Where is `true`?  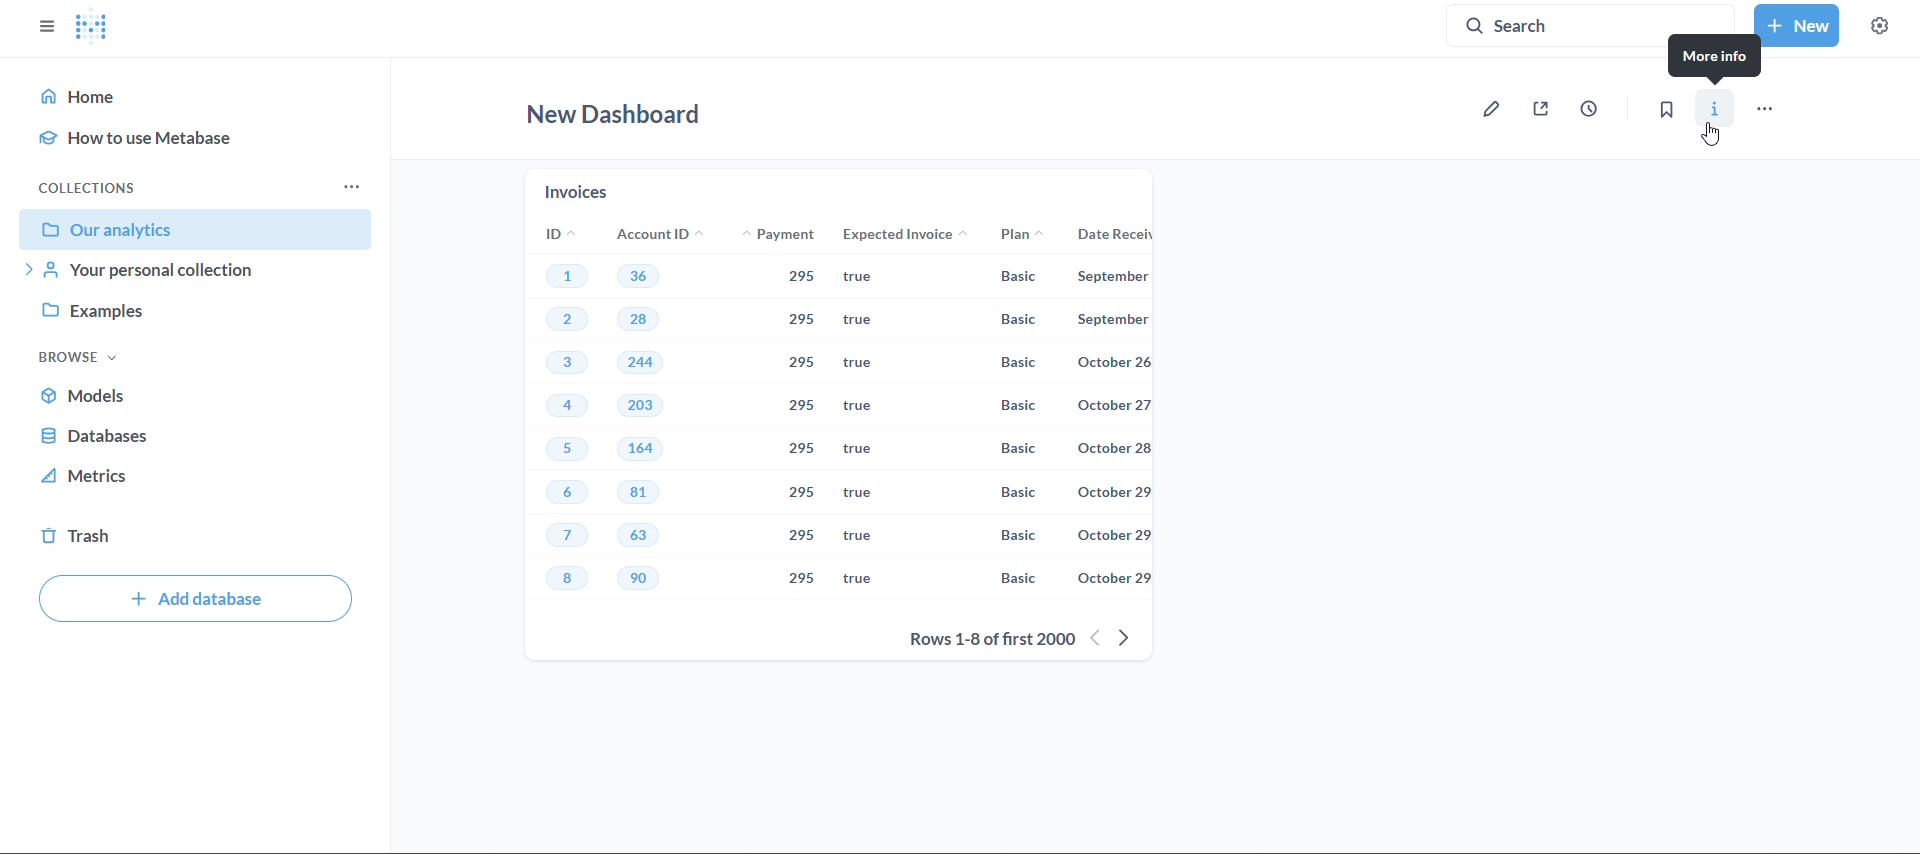
true is located at coordinates (861, 450).